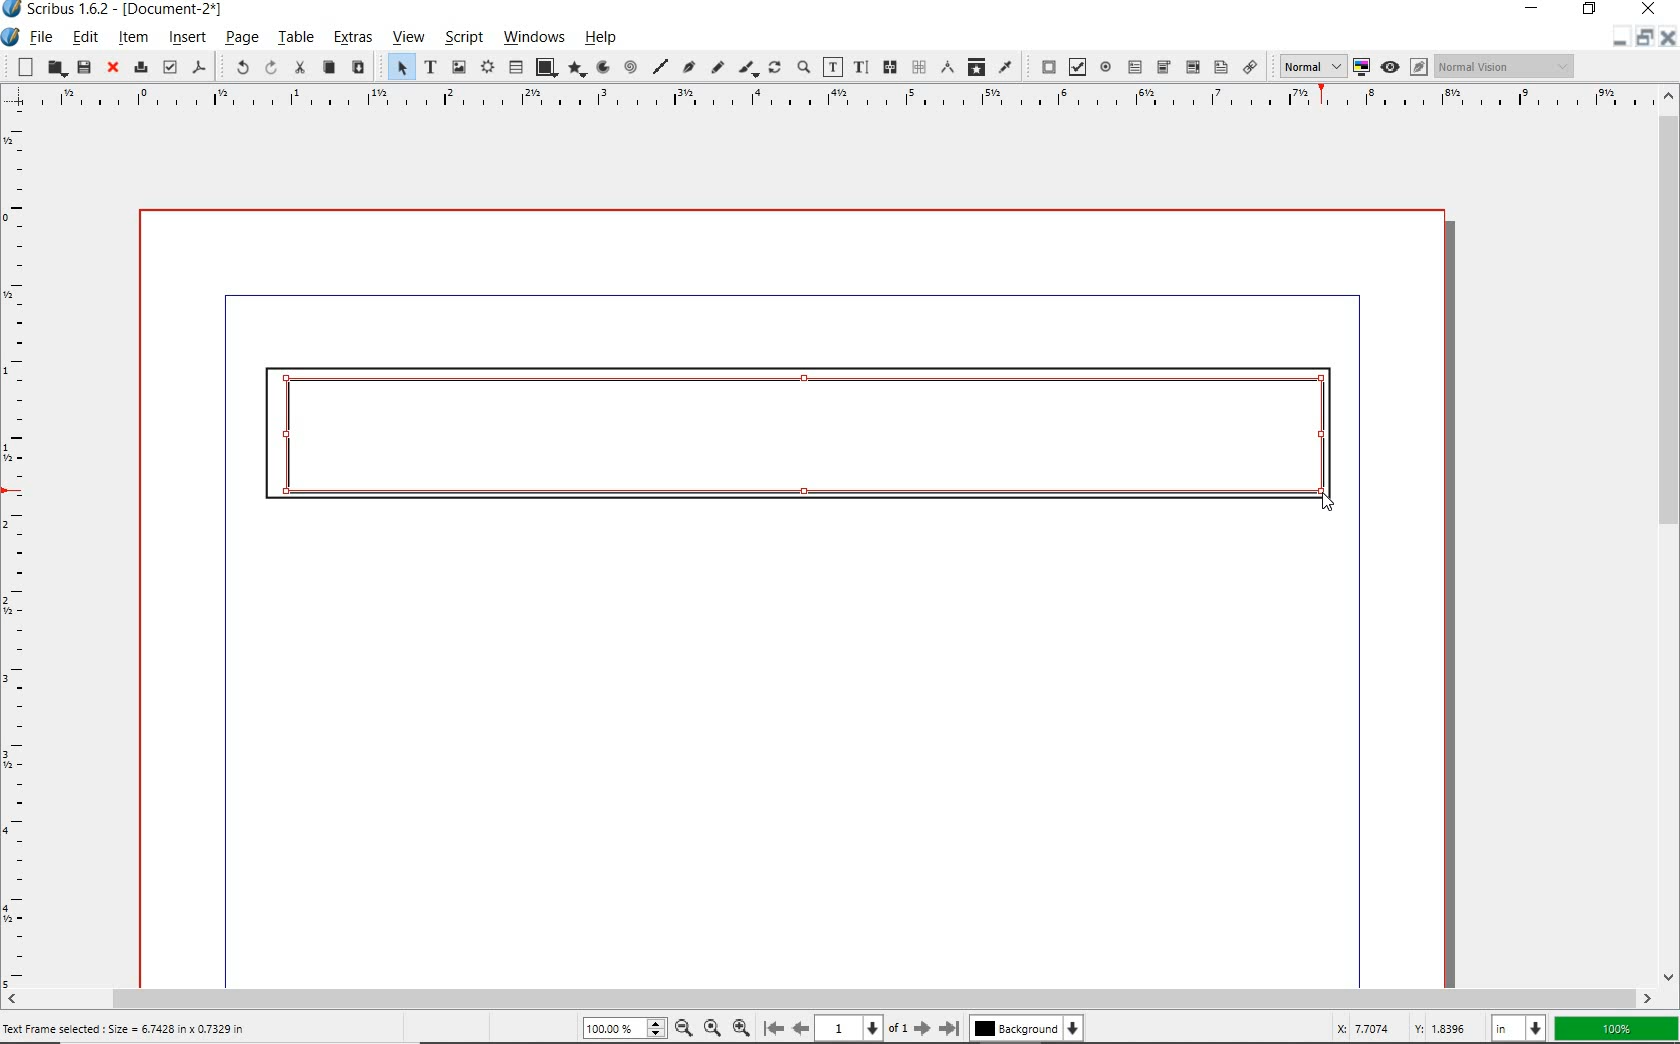 The width and height of the screenshot is (1680, 1044). Describe the element at coordinates (1074, 66) in the screenshot. I see `pdf check box` at that location.